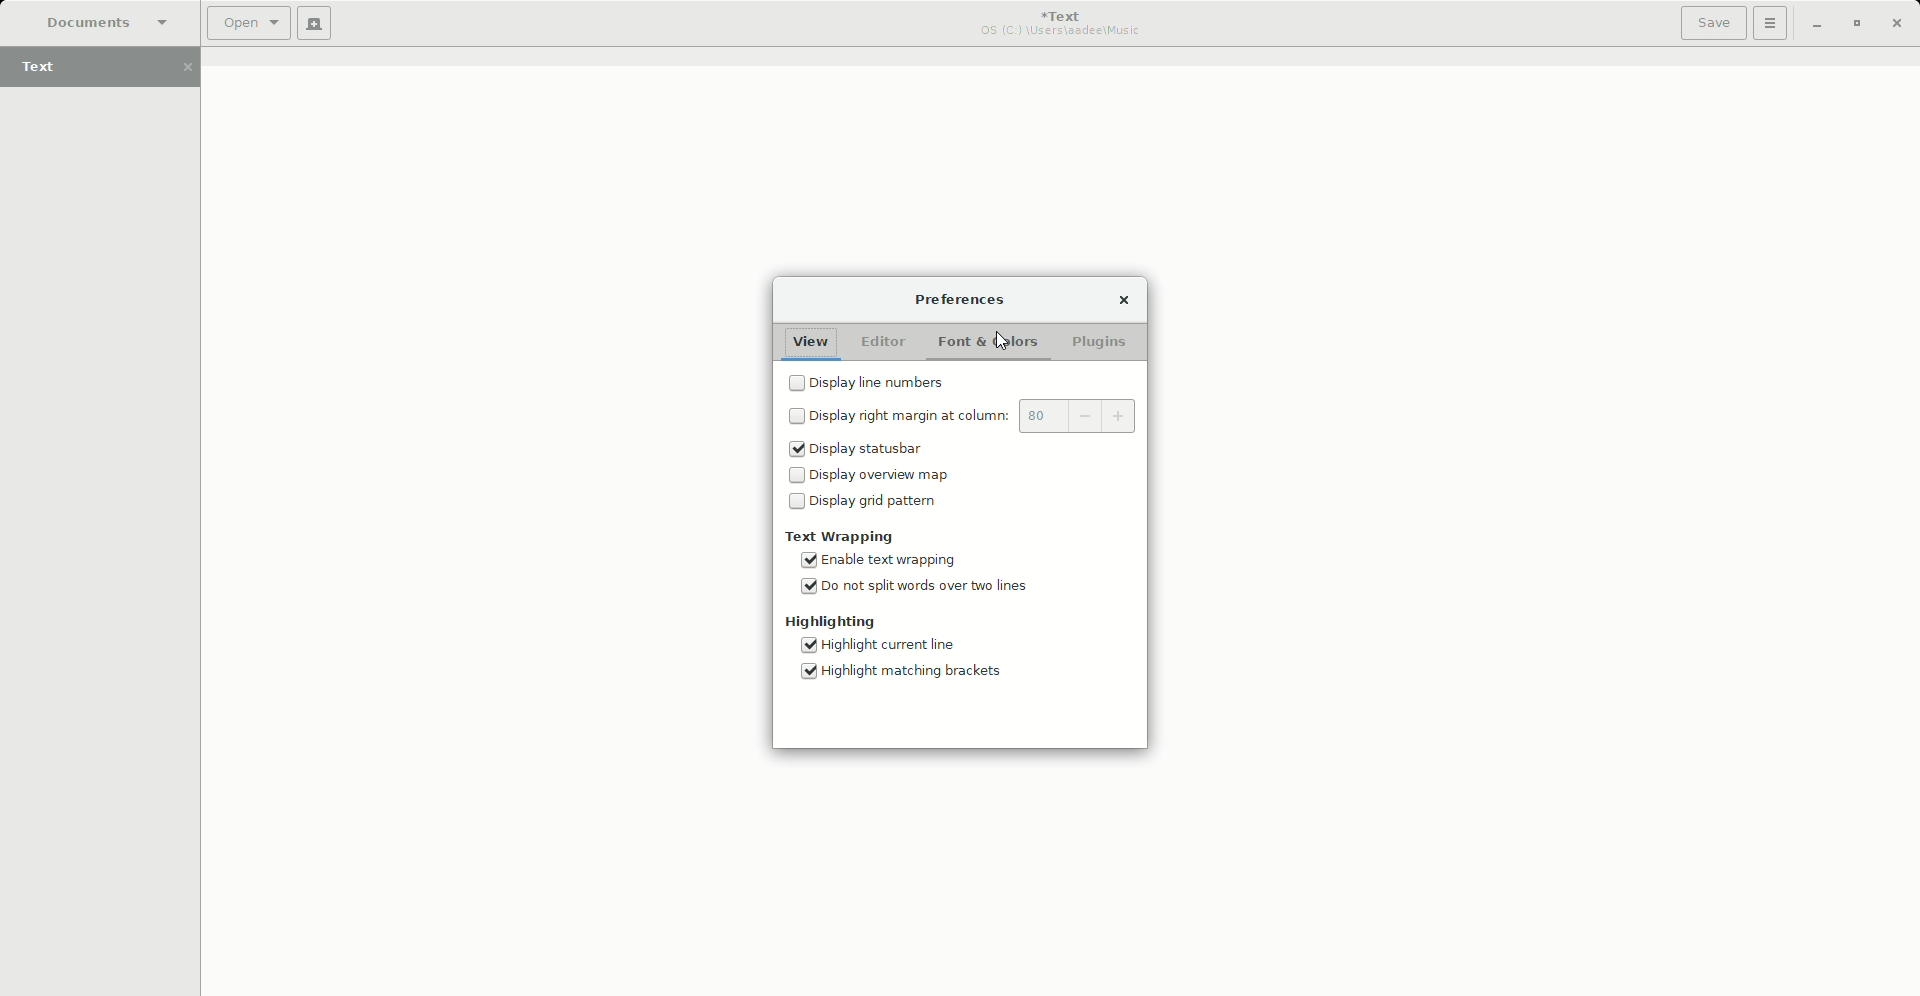  Describe the element at coordinates (1898, 24) in the screenshot. I see `Close` at that location.